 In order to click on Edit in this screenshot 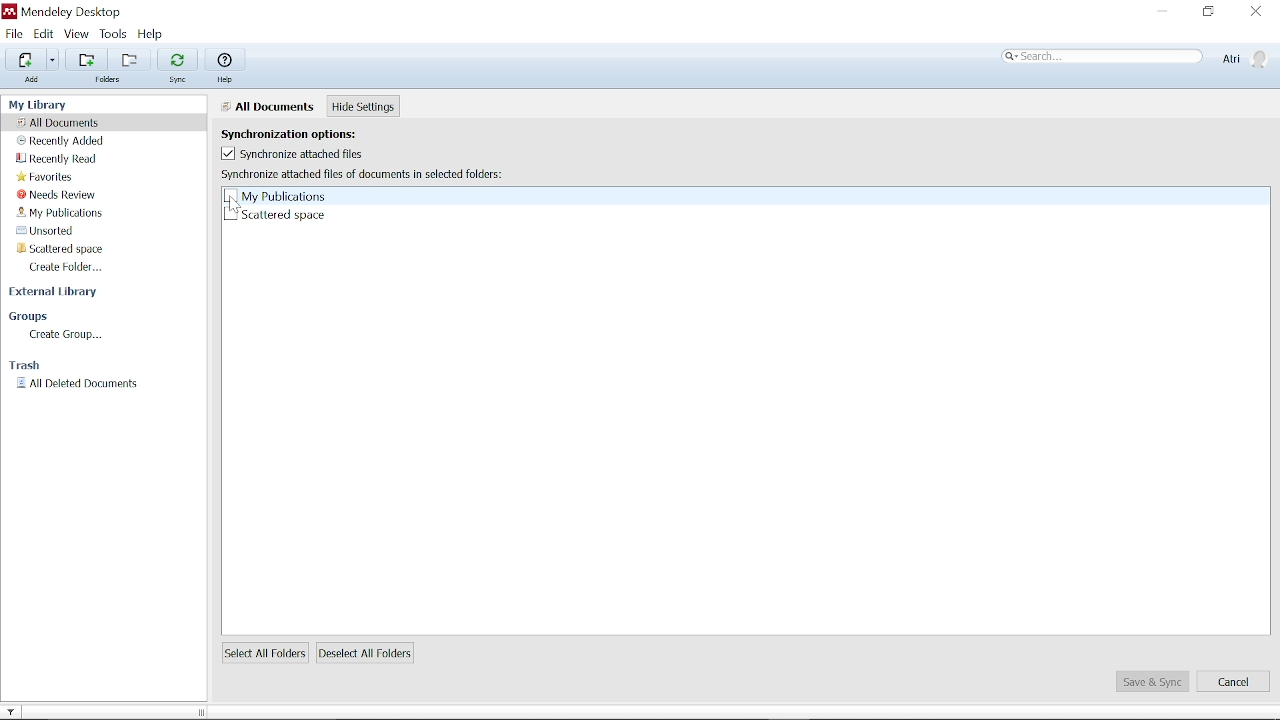, I will do `click(43, 34)`.